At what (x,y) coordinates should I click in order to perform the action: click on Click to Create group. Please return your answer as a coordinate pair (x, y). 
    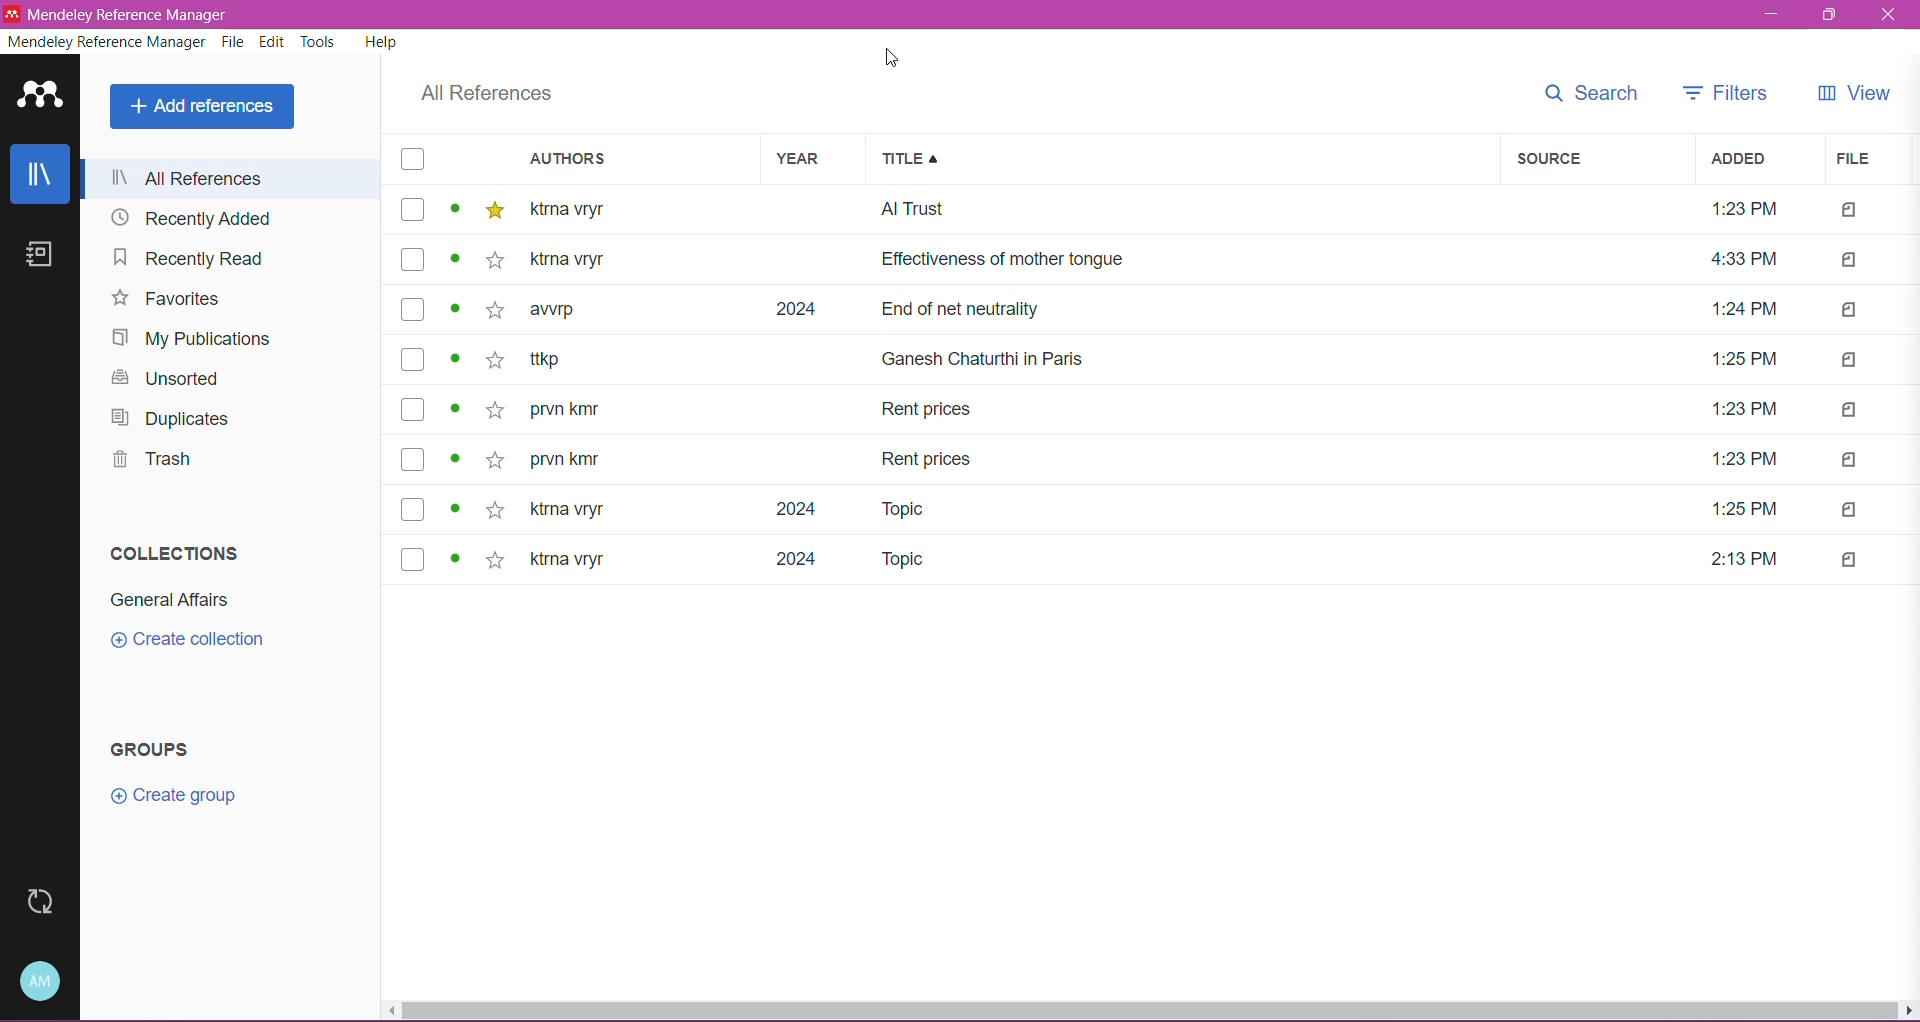
    Looking at the image, I should click on (172, 798).